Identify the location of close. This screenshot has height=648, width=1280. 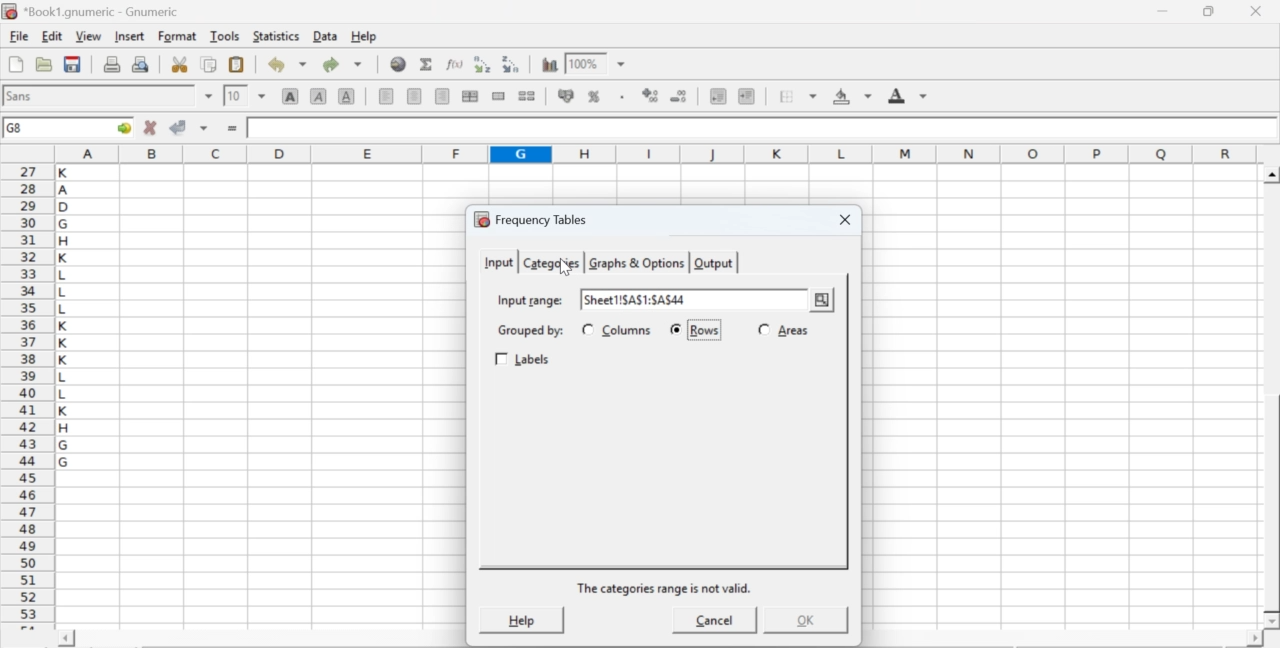
(842, 221).